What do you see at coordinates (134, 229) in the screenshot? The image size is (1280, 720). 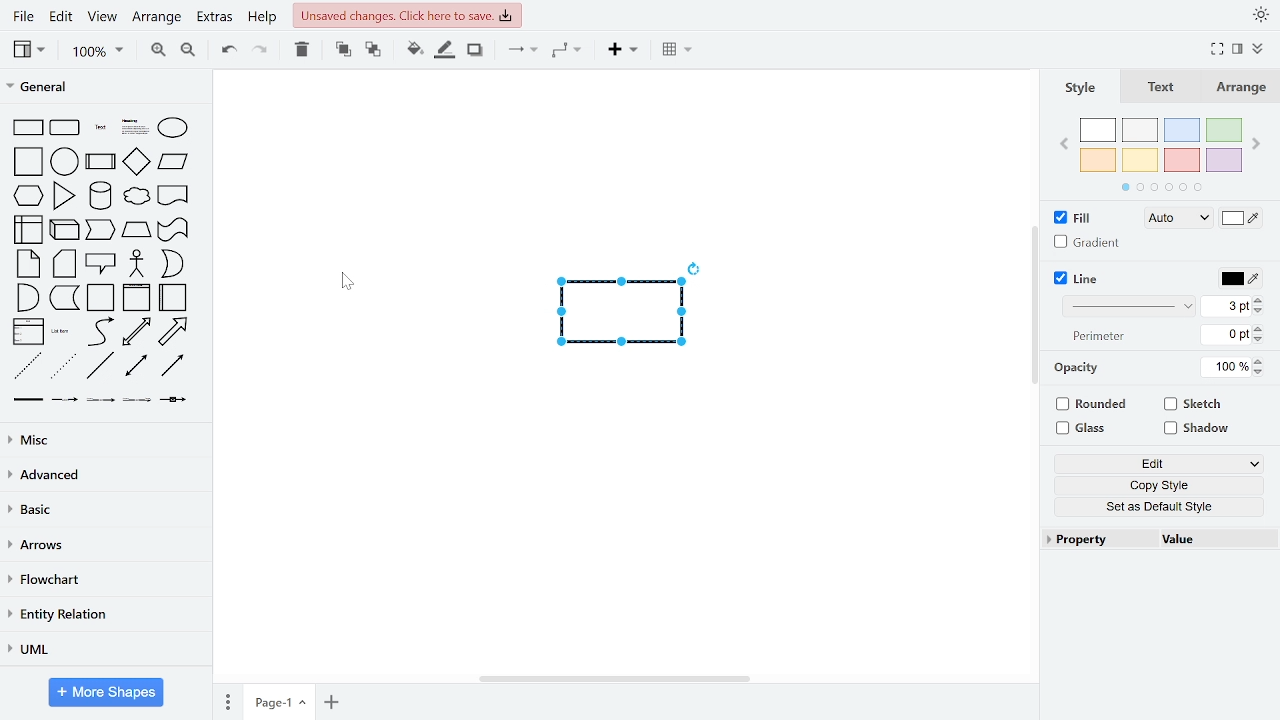 I see `general shapes` at bounding box center [134, 229].